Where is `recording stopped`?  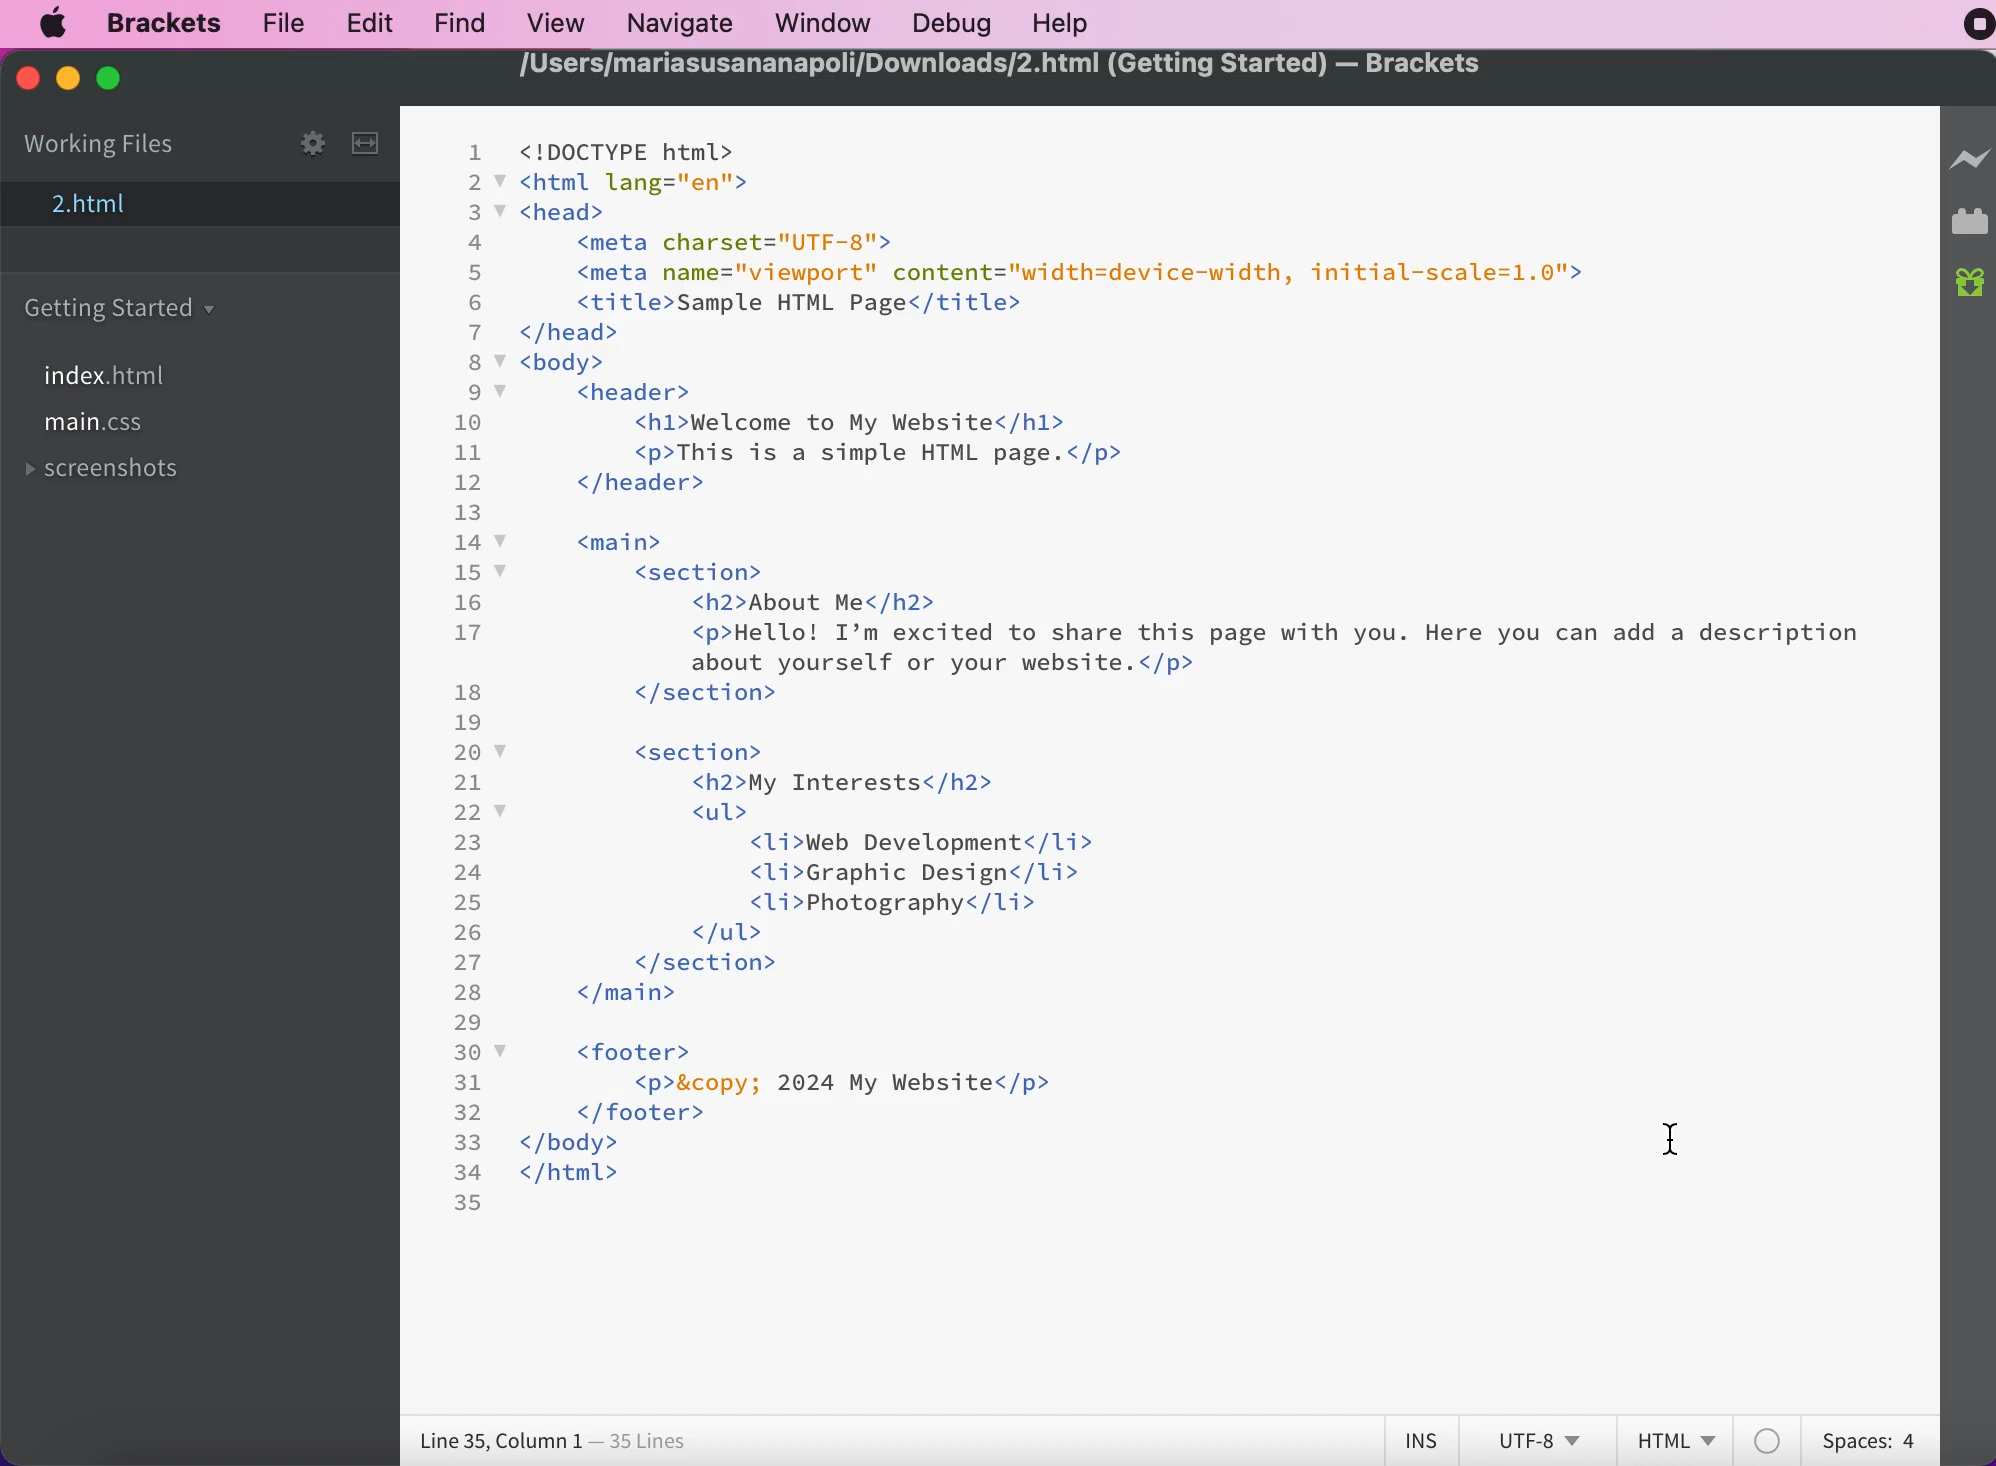 recording stopped is located at coordinates (1979, 27).